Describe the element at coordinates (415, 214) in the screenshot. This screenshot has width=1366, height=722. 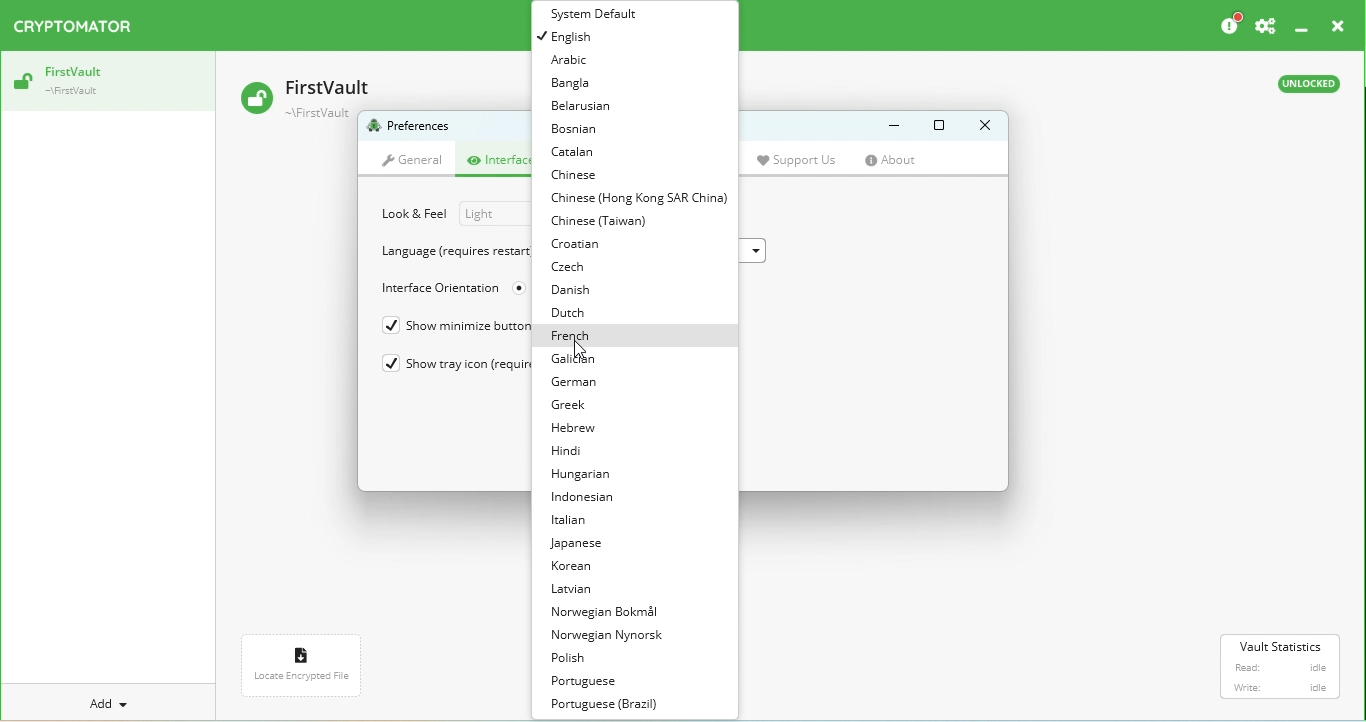
I see `Look & Feel` at that location.